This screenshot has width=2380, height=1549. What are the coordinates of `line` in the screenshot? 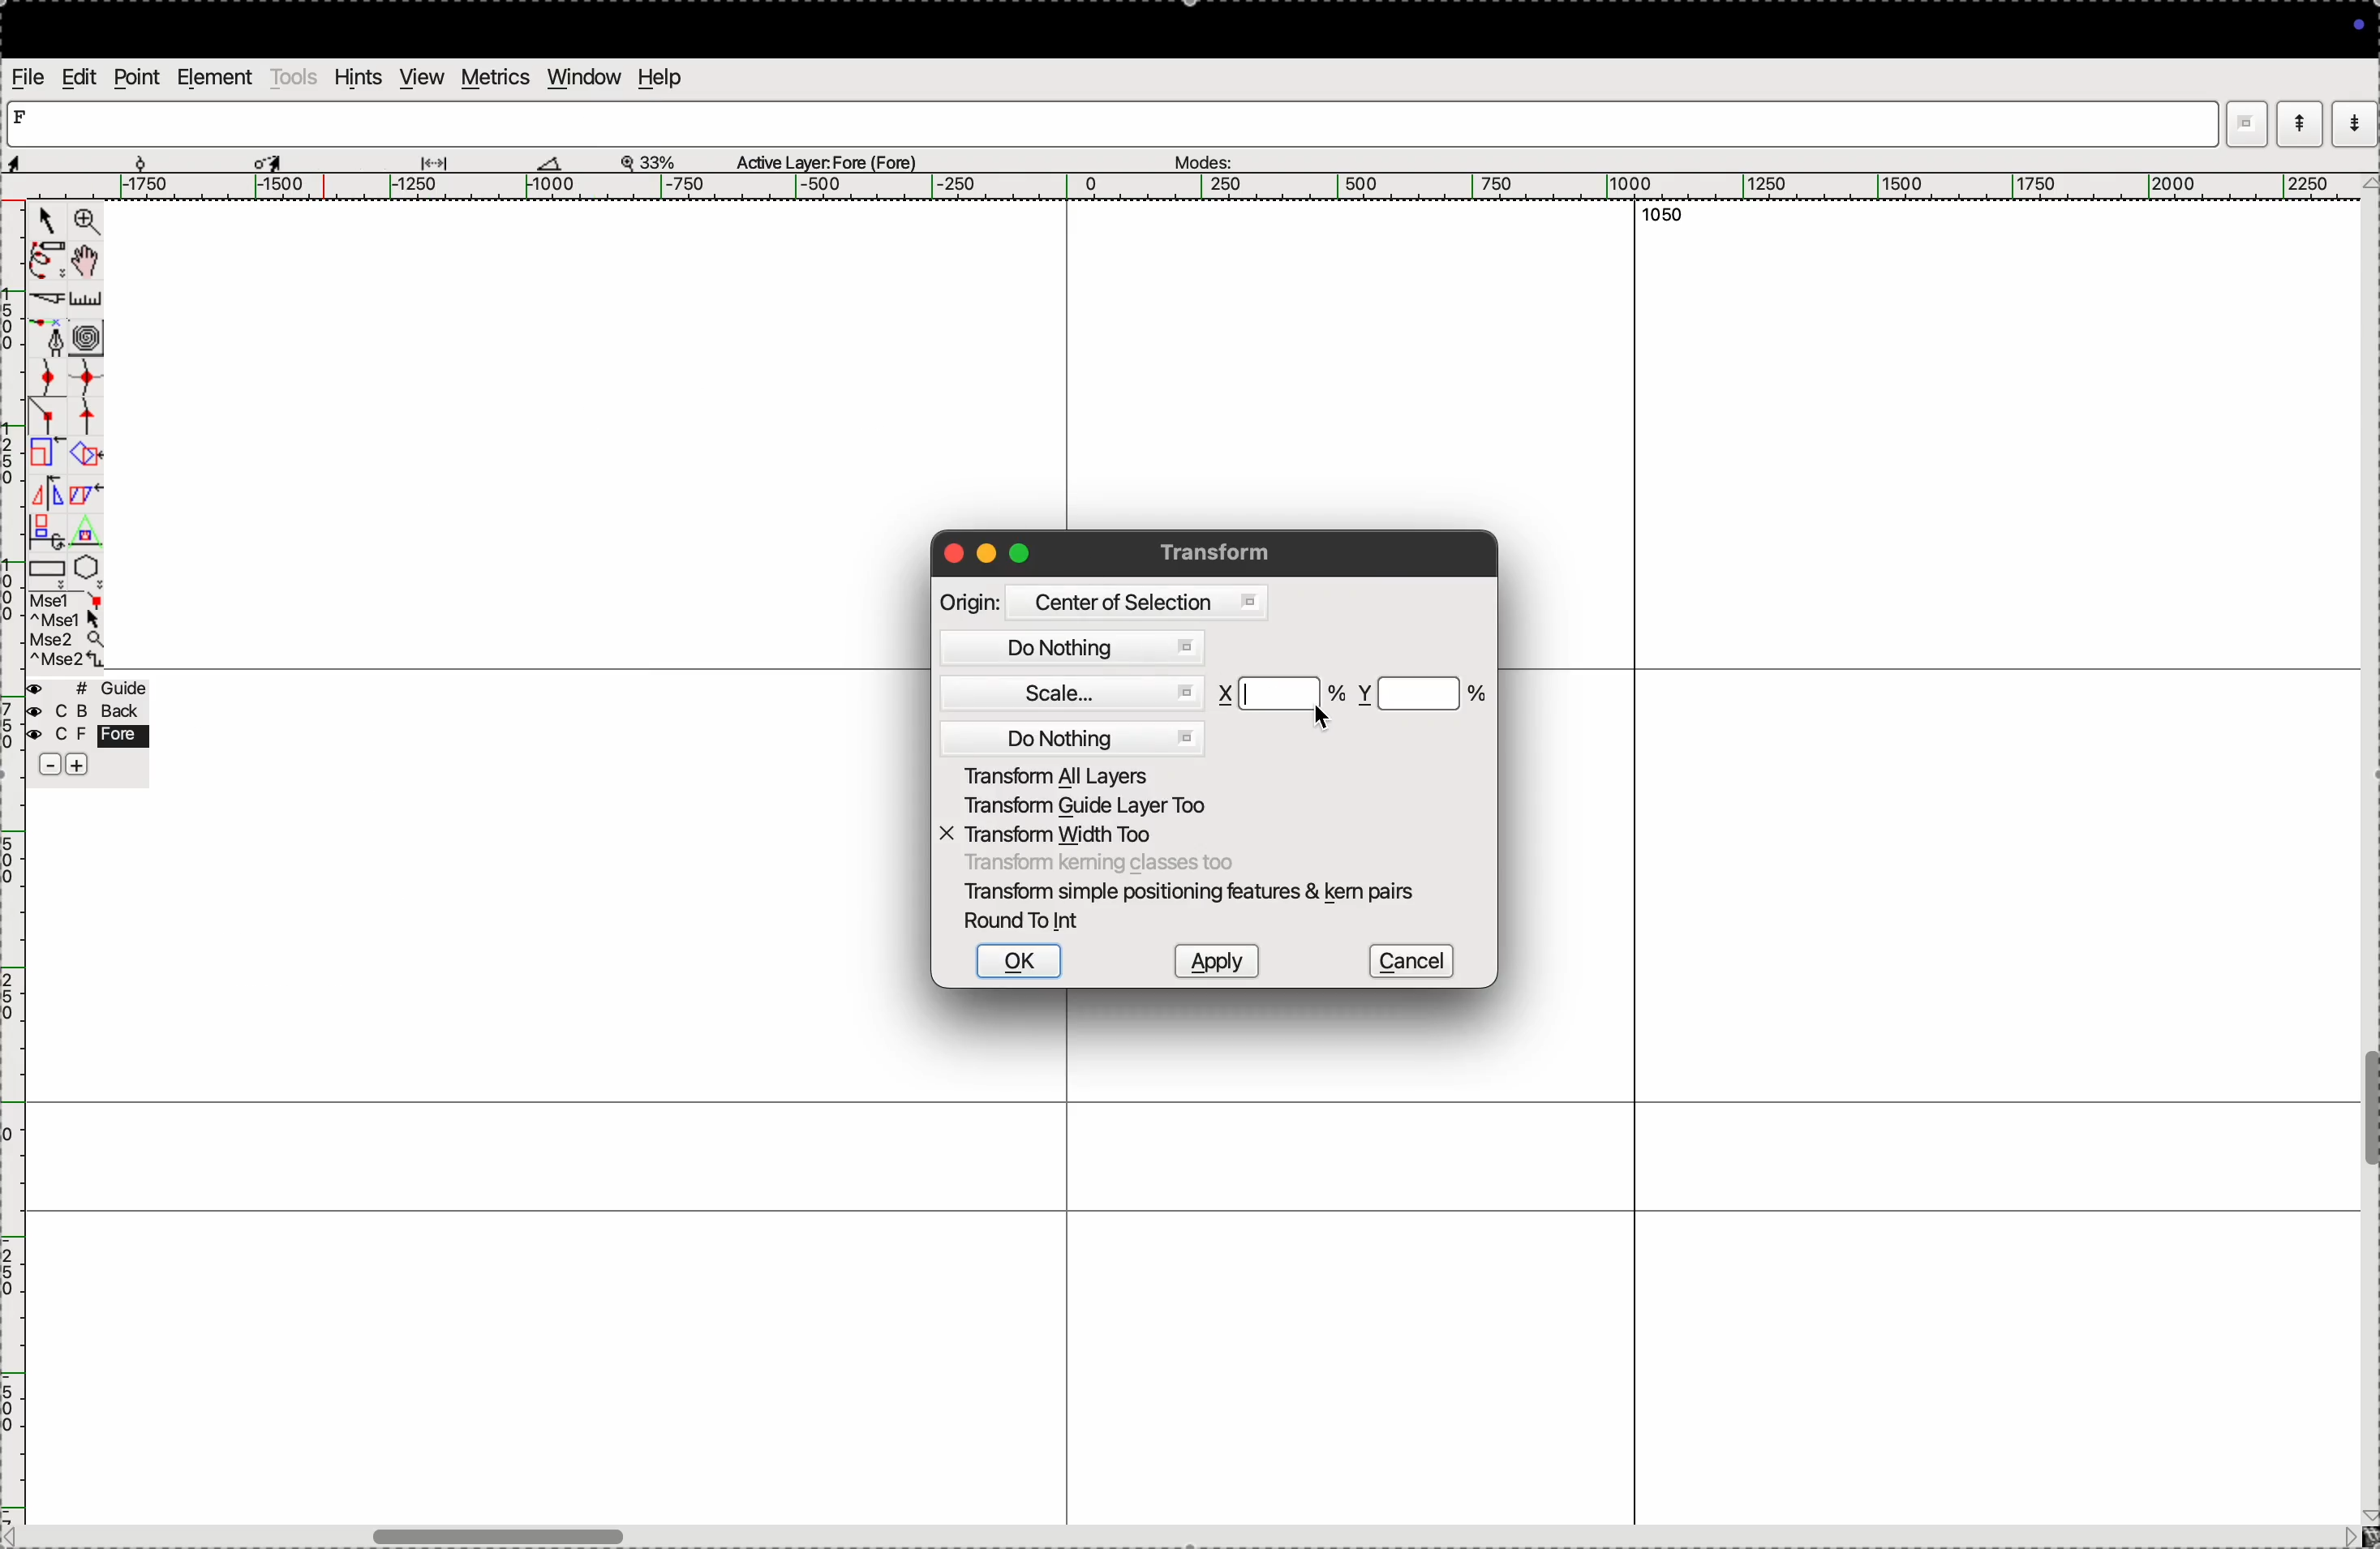 It's located at (50, 420).